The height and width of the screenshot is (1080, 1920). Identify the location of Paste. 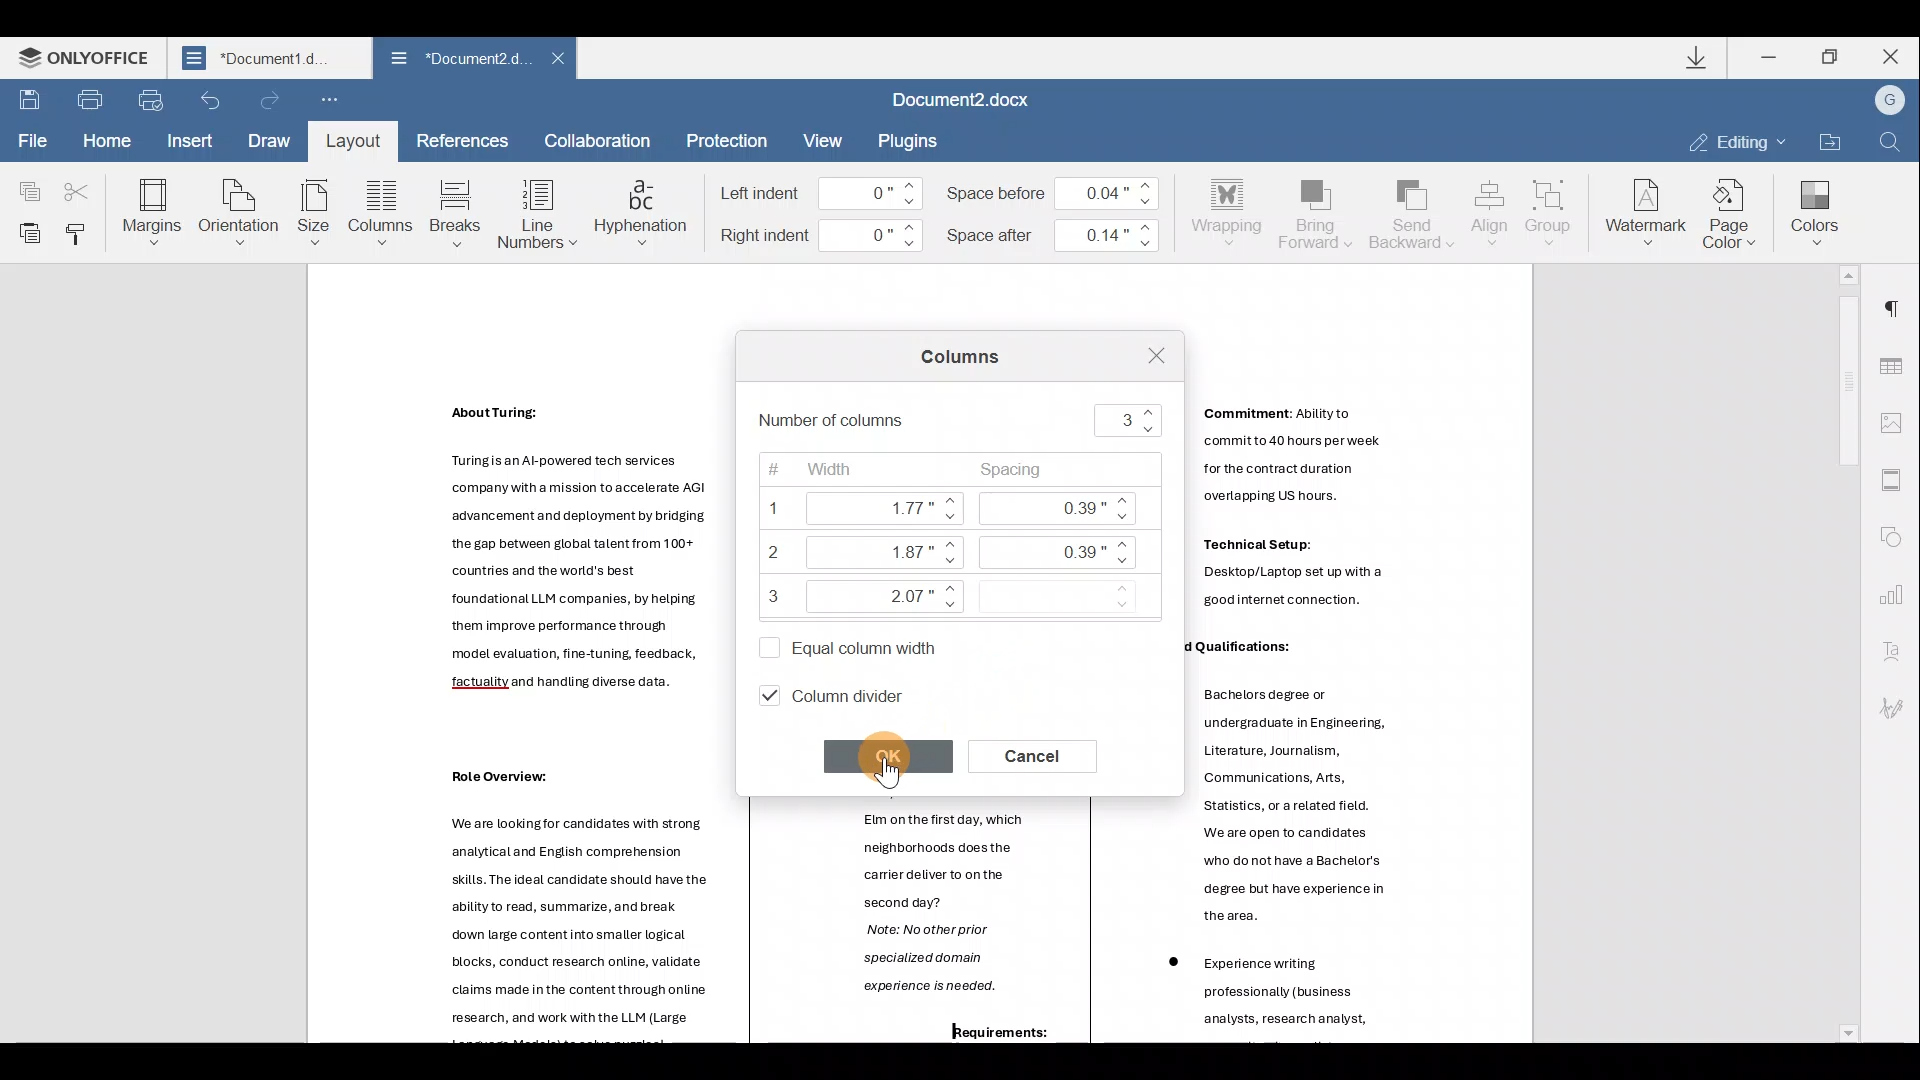
(25, 231).